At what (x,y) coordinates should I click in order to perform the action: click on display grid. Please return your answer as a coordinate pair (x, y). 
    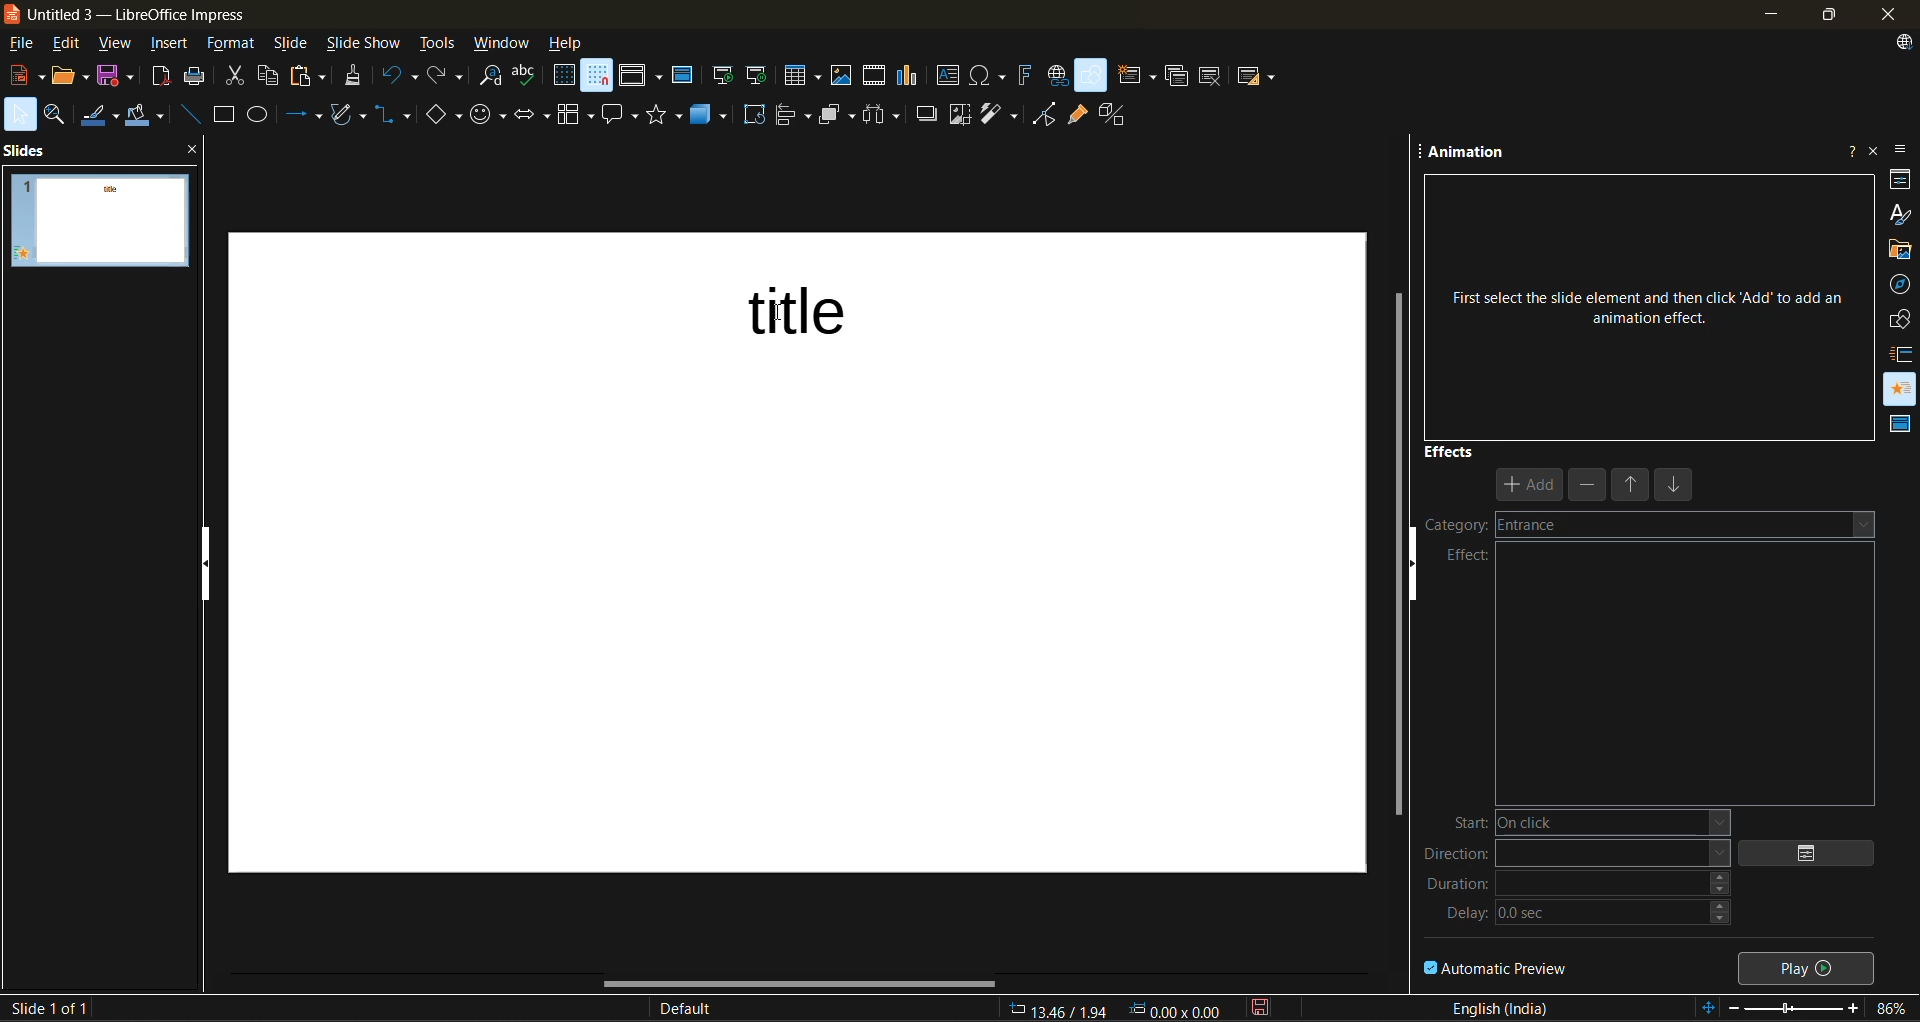
    Looking at the image, I should click on (564, 75).